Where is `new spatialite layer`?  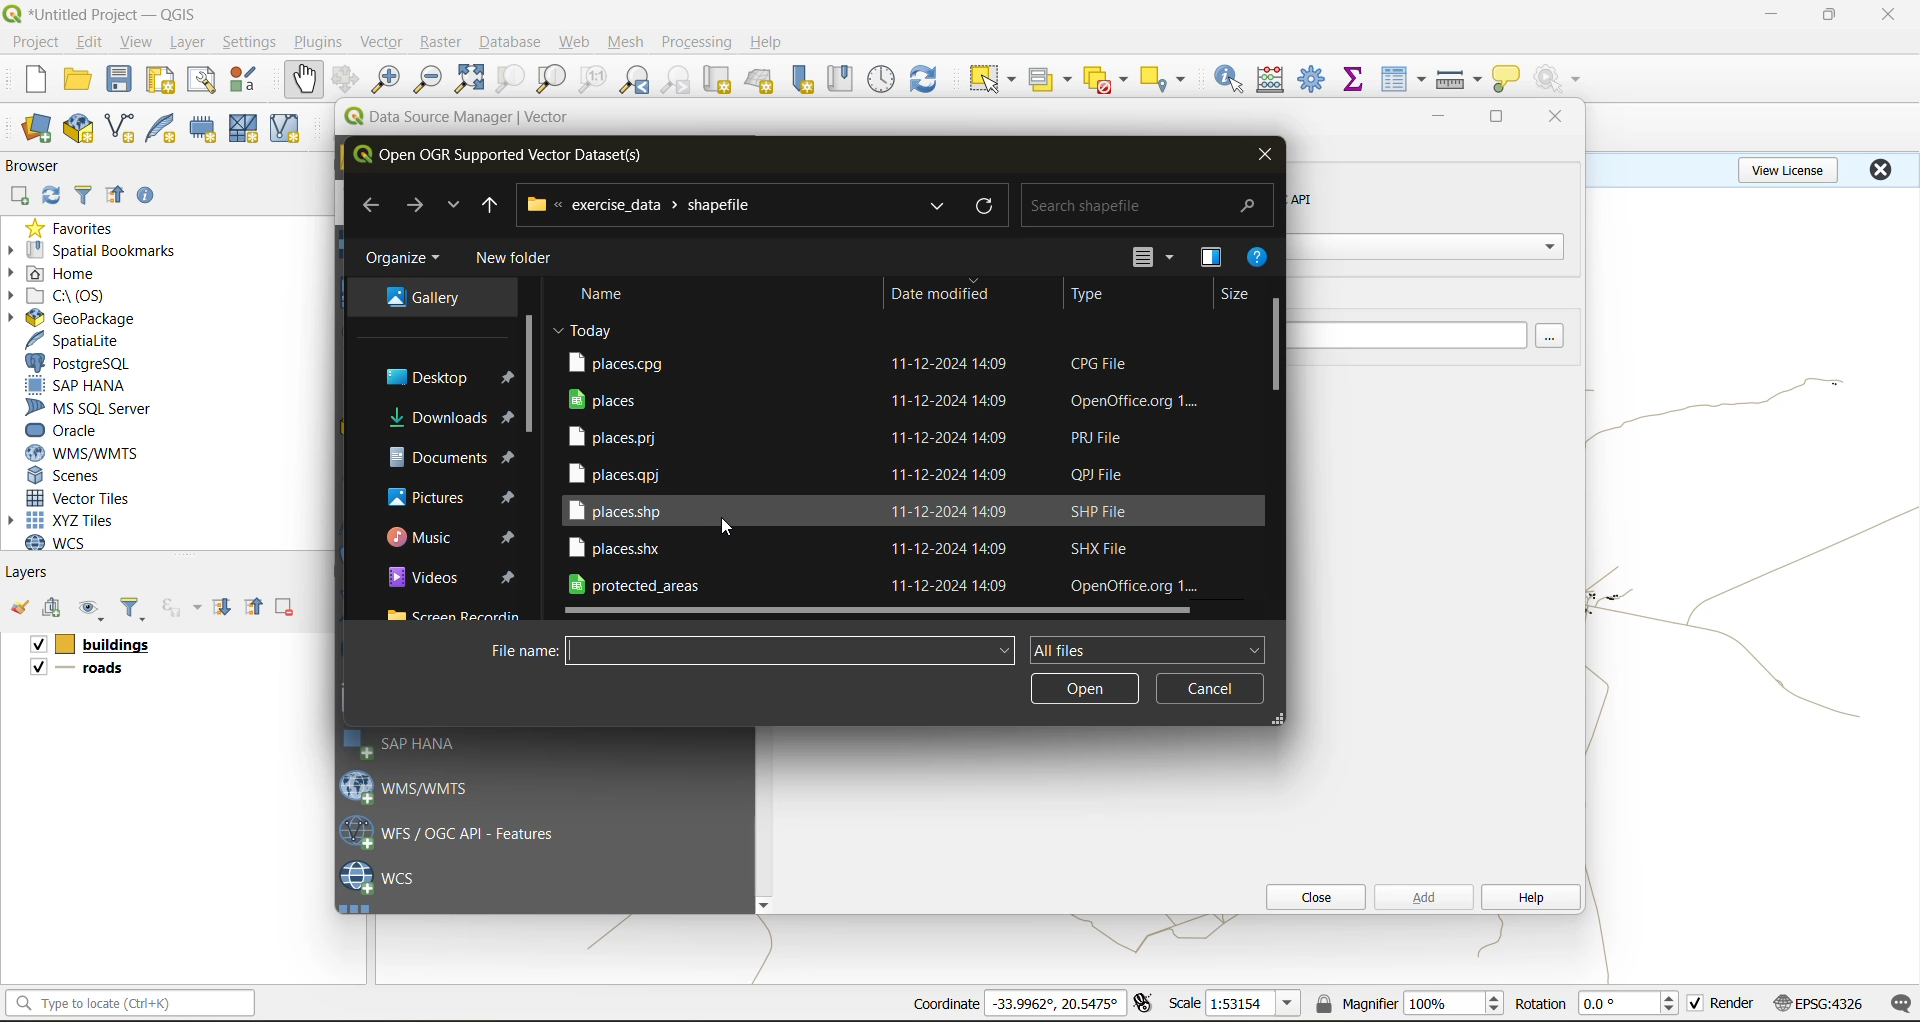
new spatialite layer is located at coordinates (166, 126).